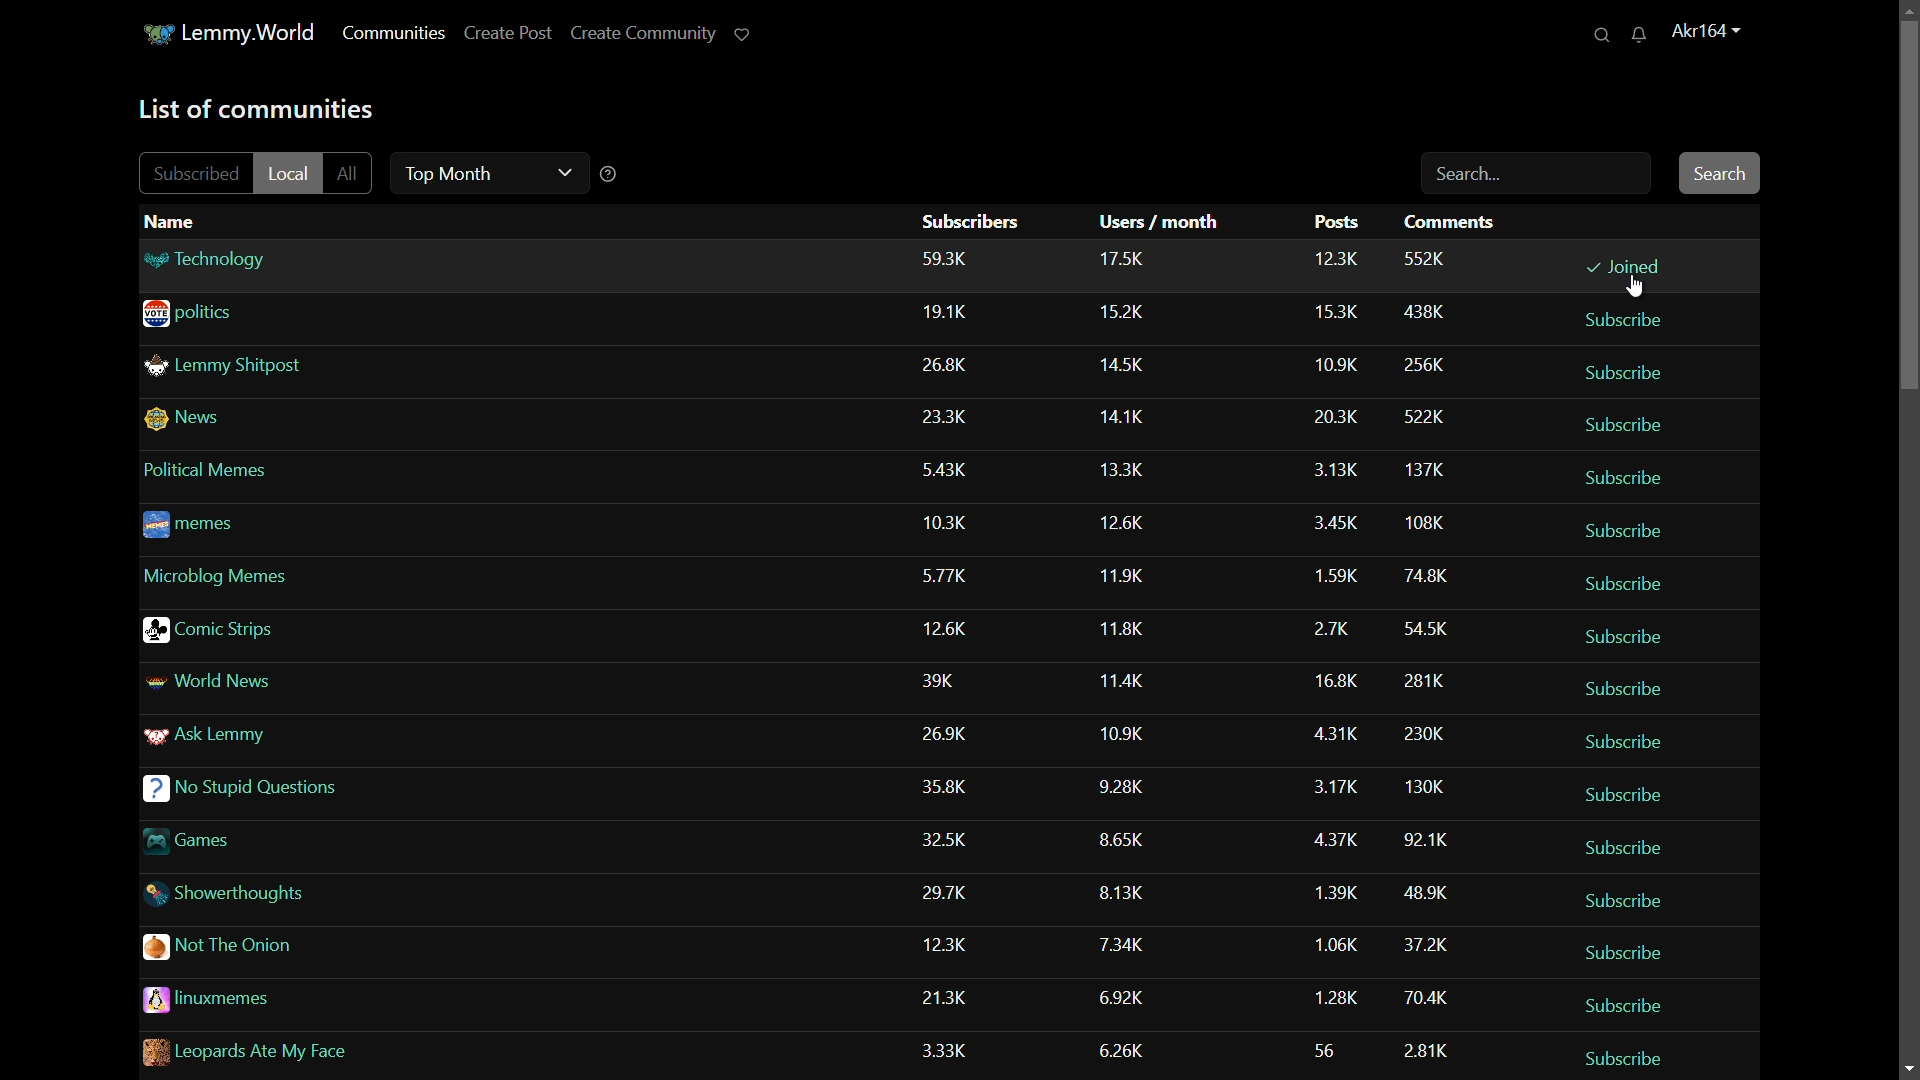 The height and width of the screenshot is (1080, 1920). I want to click on help, so click(609, 173).